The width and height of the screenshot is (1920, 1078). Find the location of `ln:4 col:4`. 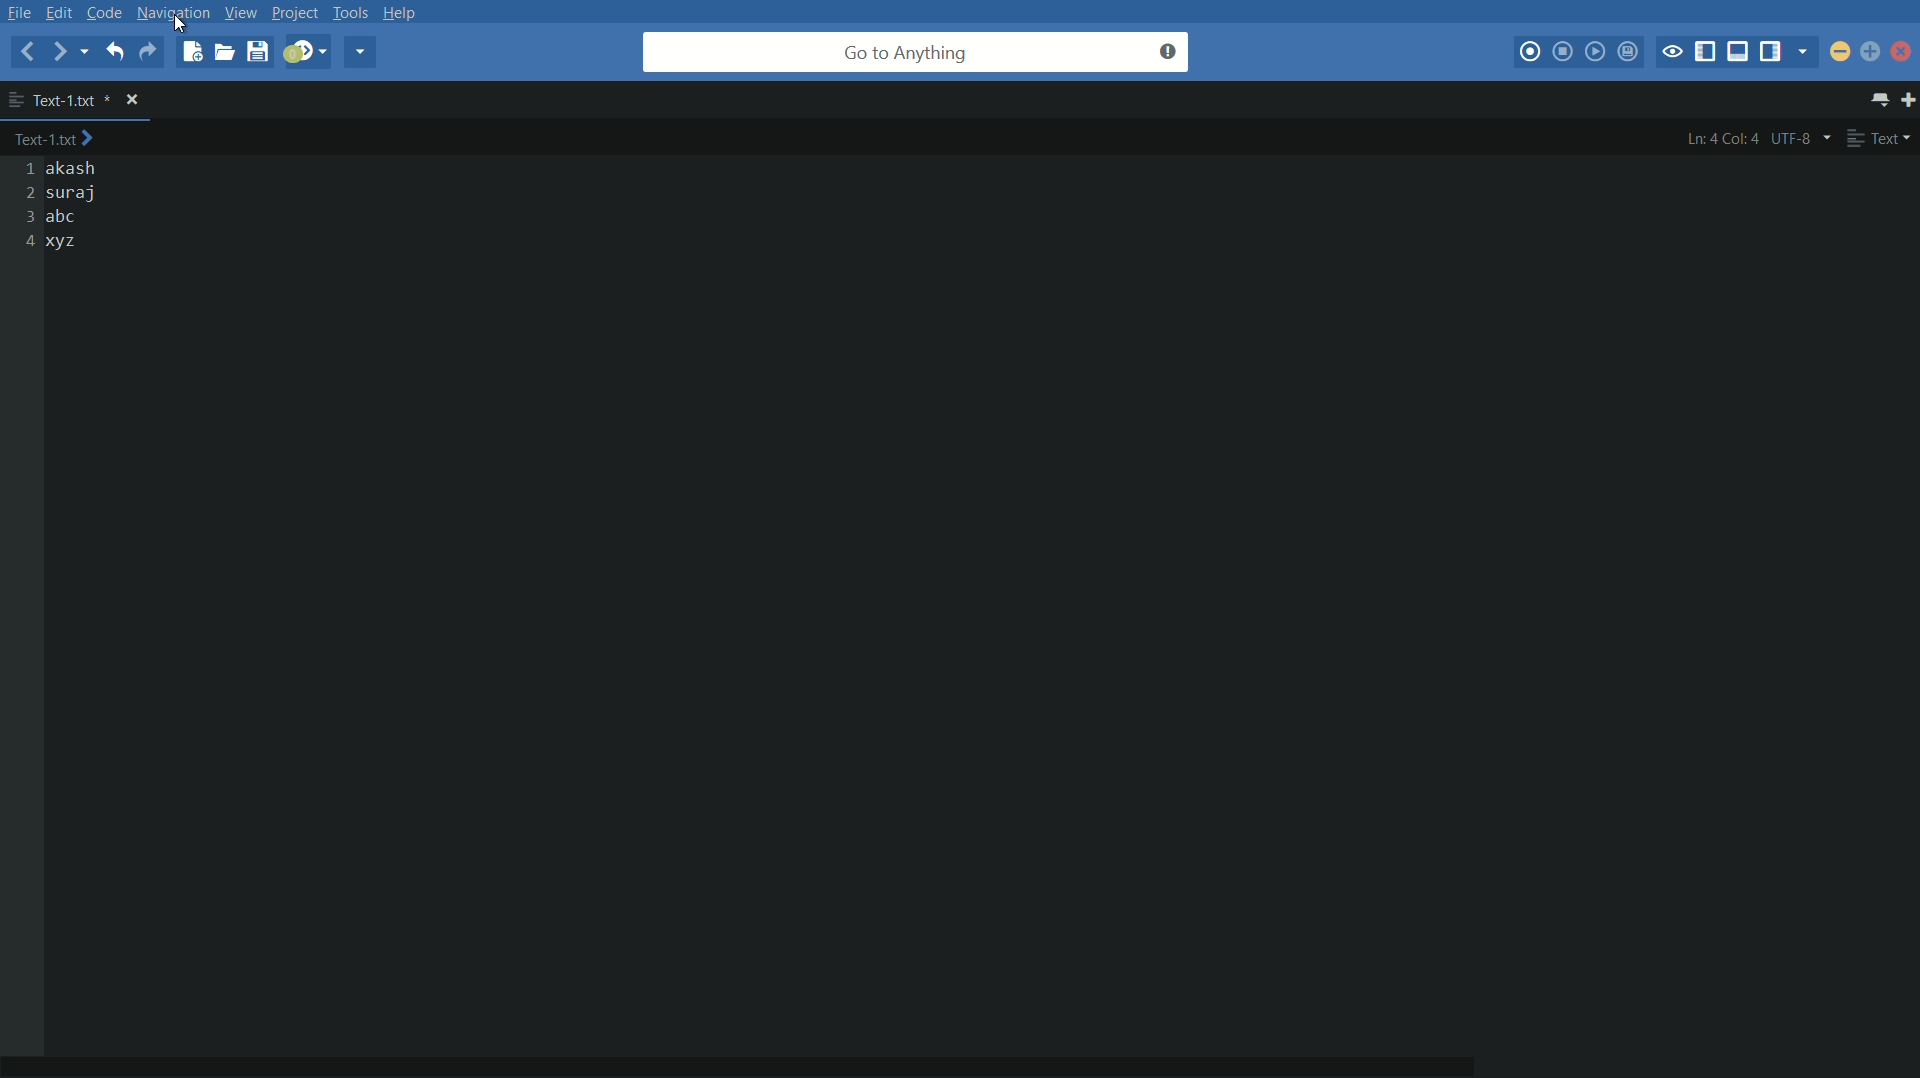

ln:4 col:4 is located at coordinates (1722, 139).